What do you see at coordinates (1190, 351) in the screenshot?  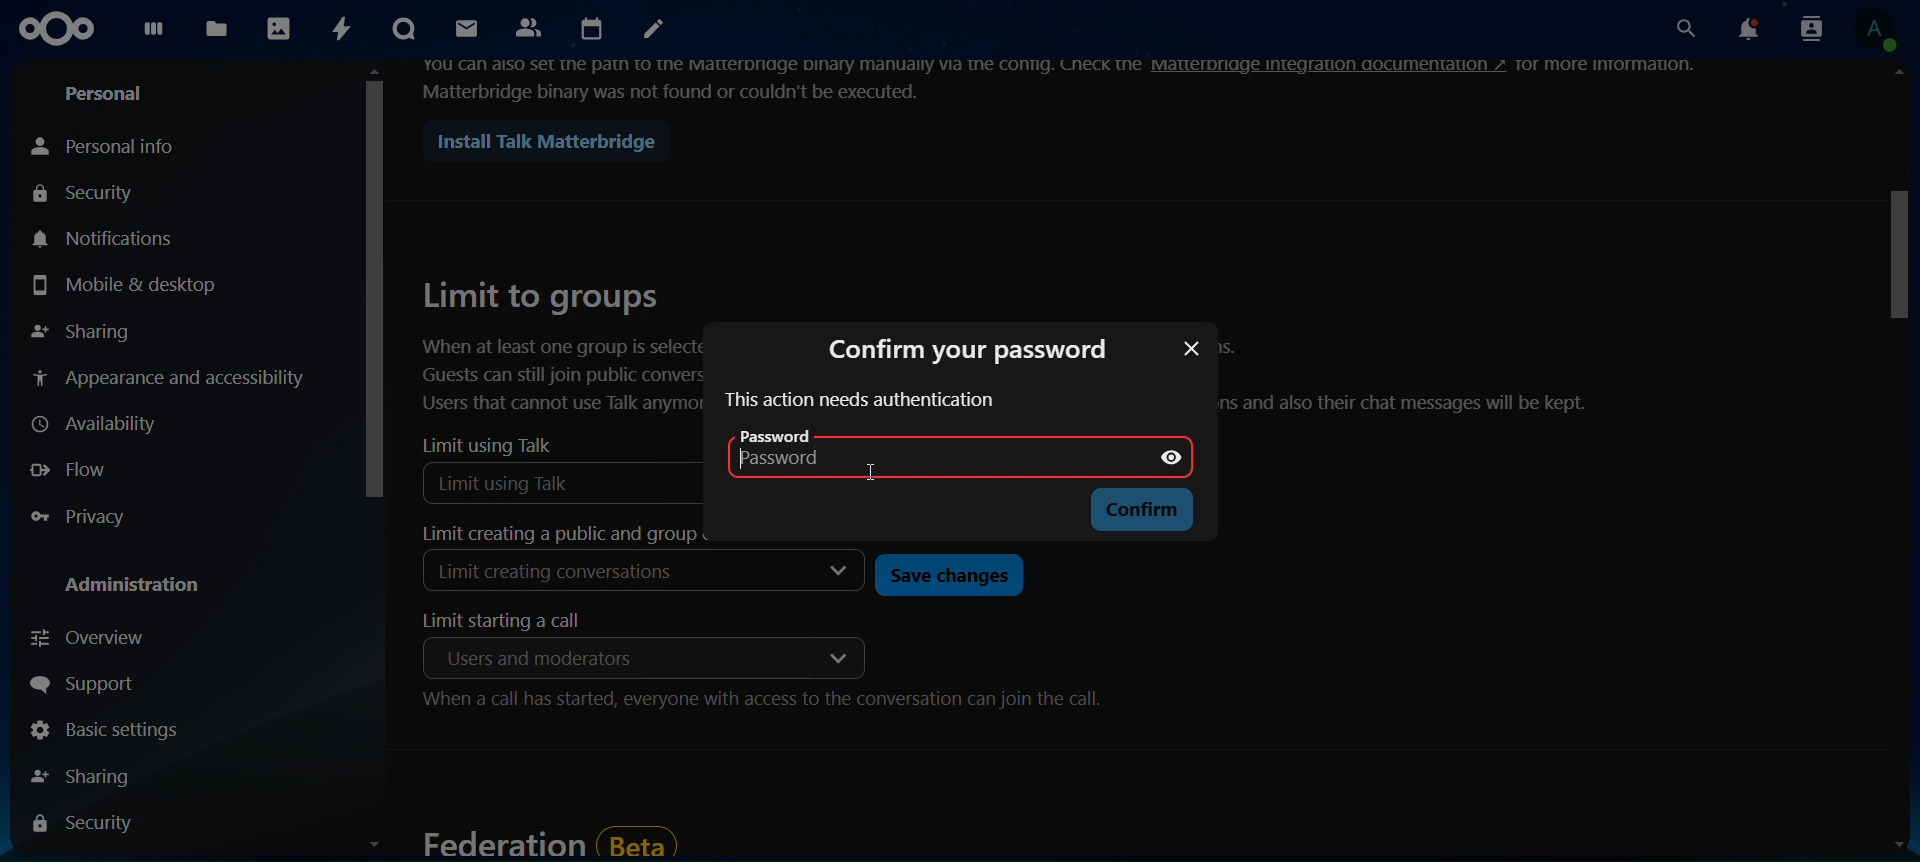 I see `close` at bounding box center [1190, 351].